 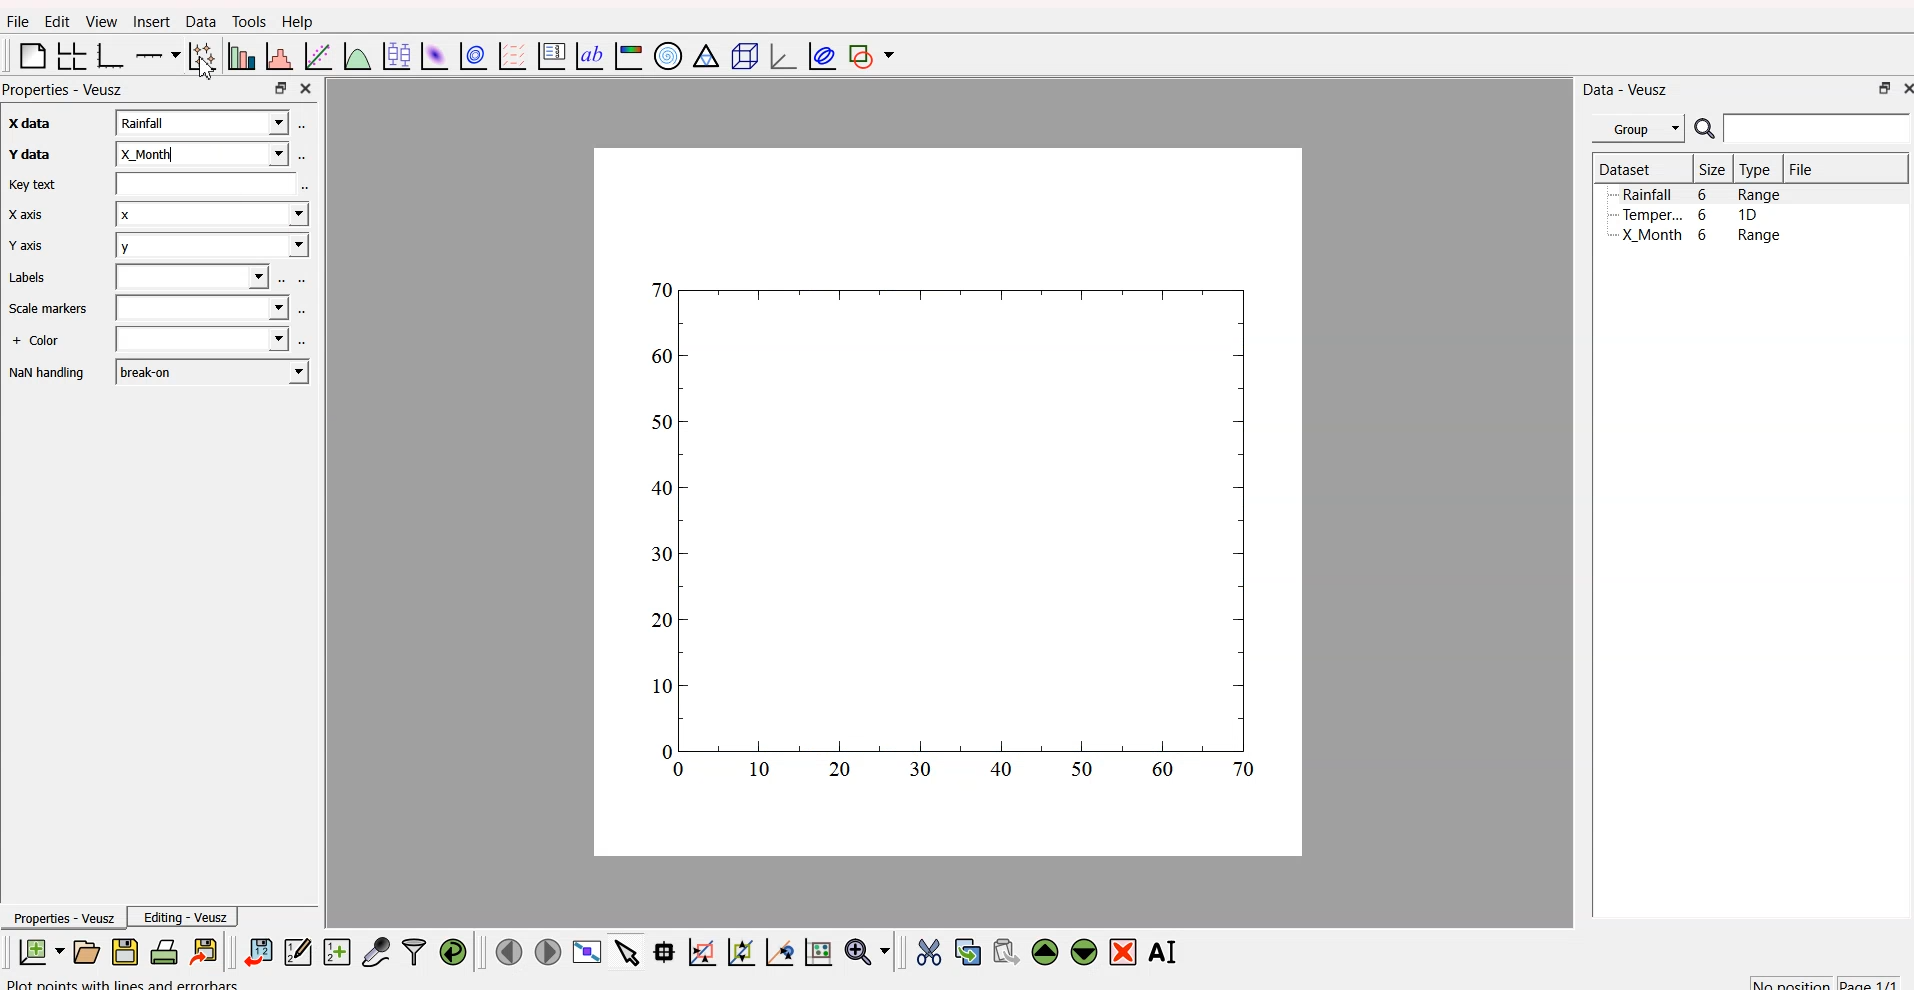 I want to click on Temper... 6 1D, so click(x=1689, y=214).